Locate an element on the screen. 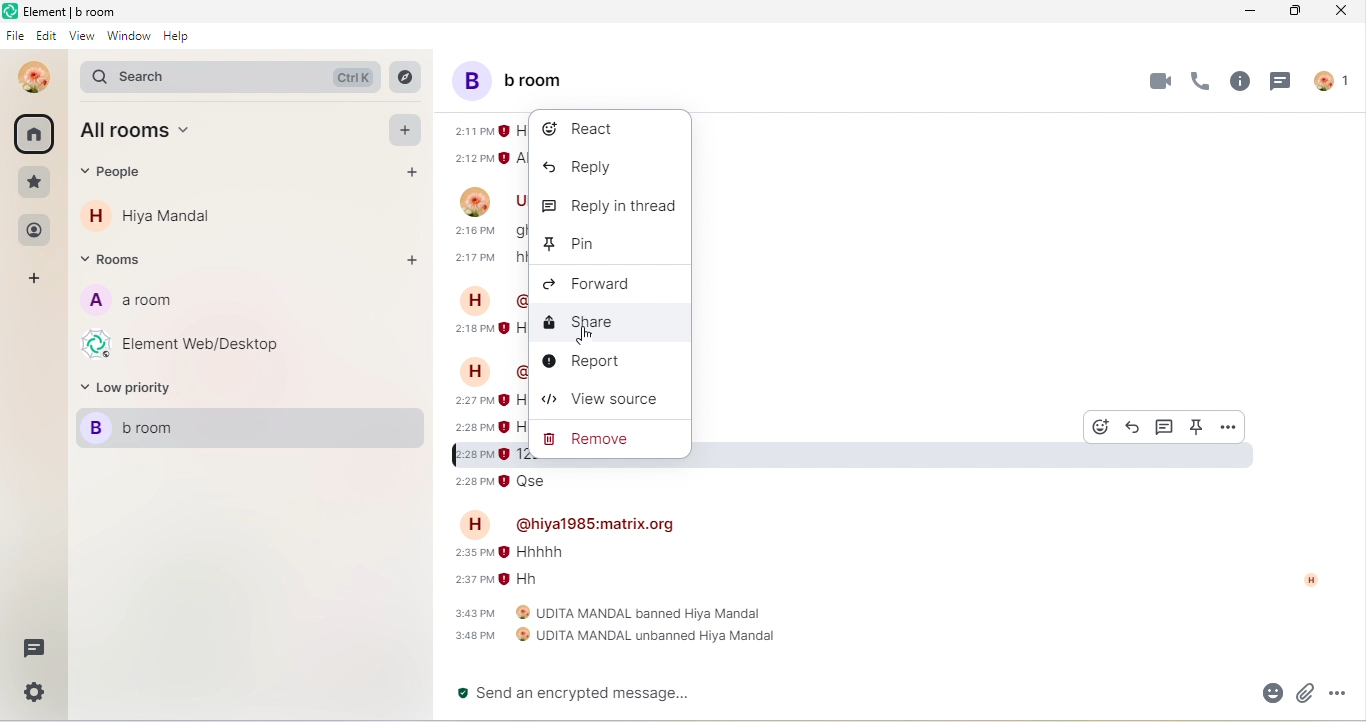 Image resolution: width=1366 pixels, height=722 pixels. 2:28 pm Hh is located at coordinates (487, 427).